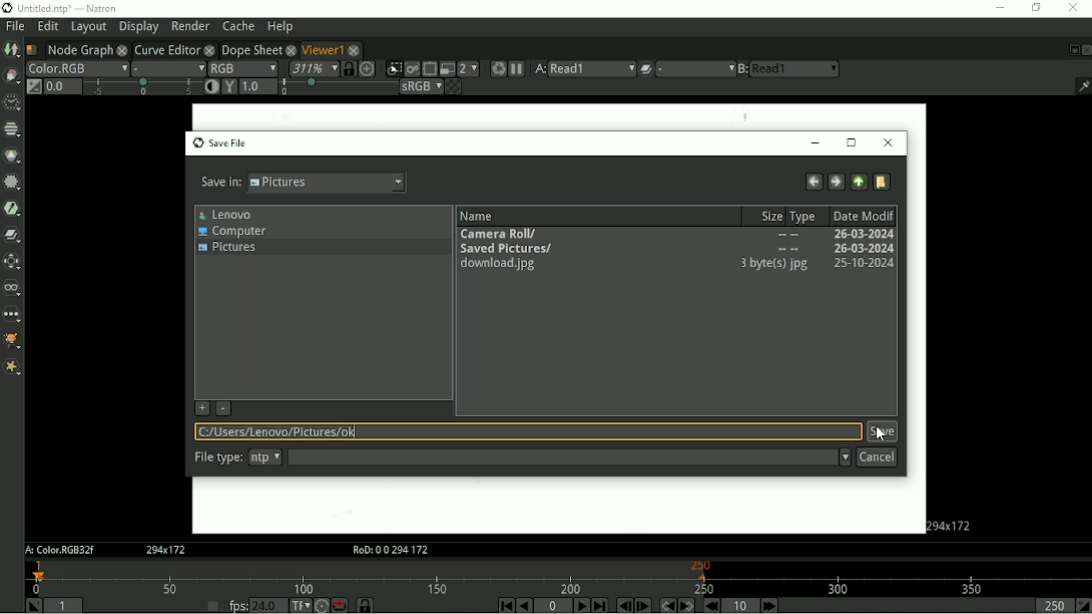 Image resolution: width=1092 pixels, height=614 pixels. I want to click on First frame, so click(505, 606).